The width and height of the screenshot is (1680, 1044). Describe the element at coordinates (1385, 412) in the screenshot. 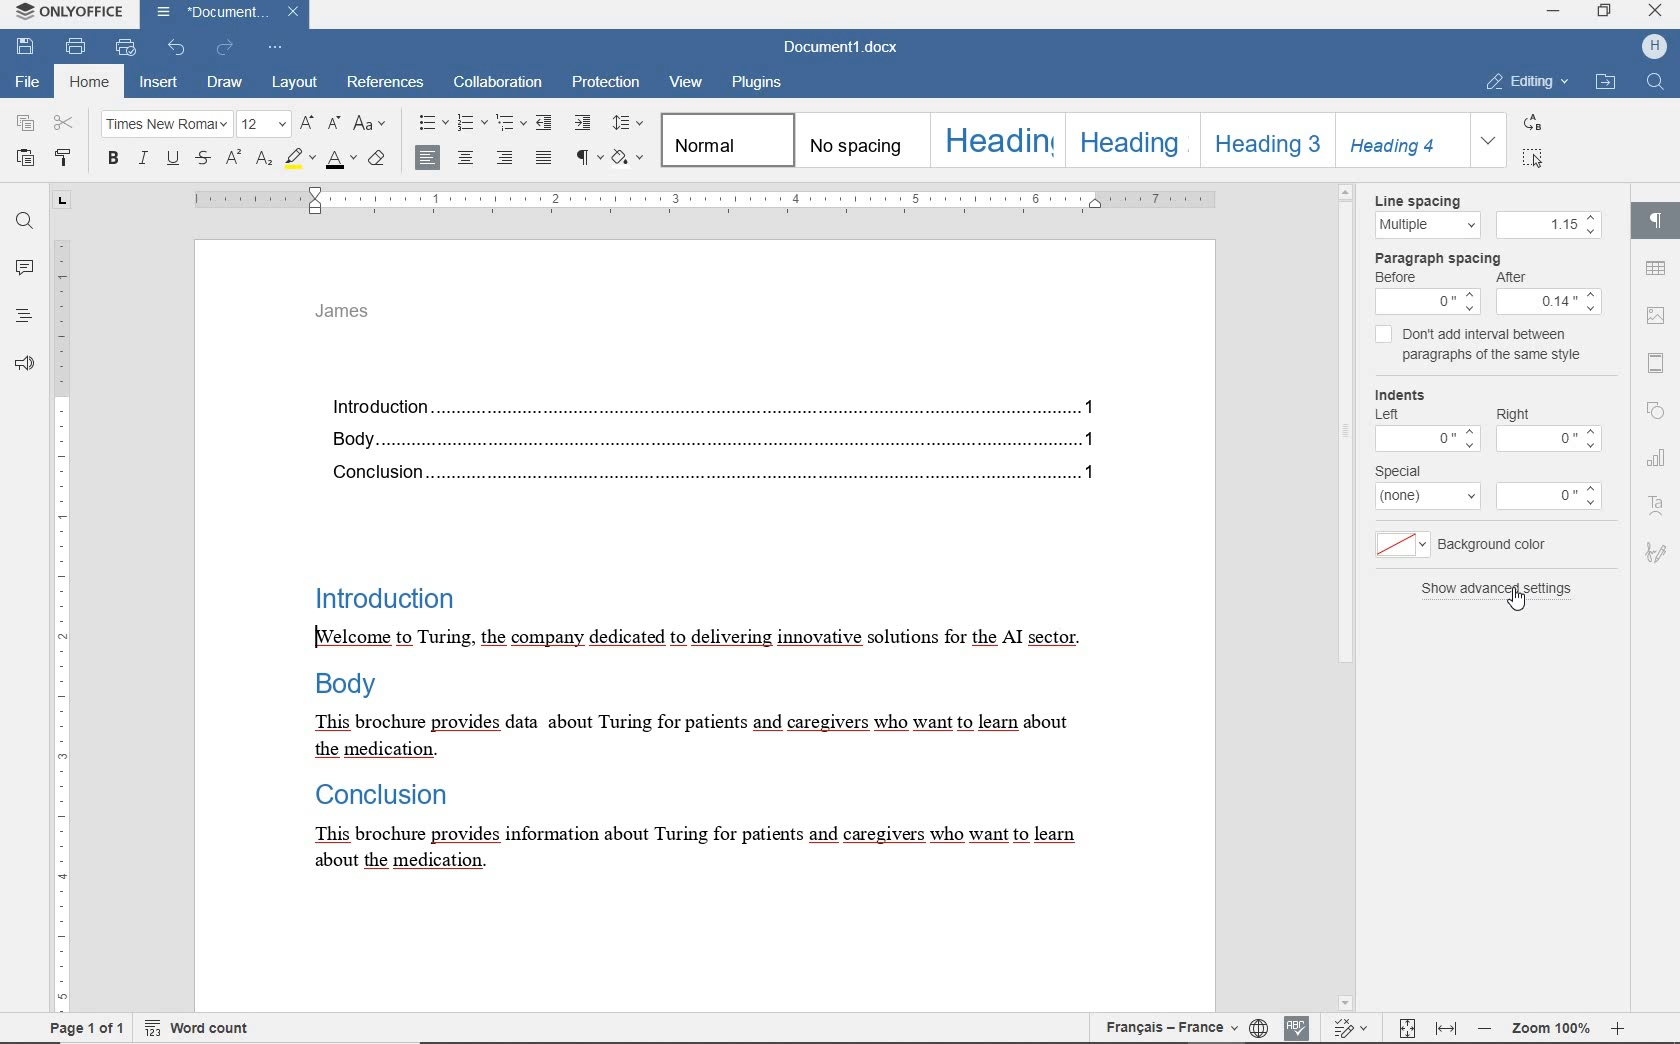

I see `left` at that location.